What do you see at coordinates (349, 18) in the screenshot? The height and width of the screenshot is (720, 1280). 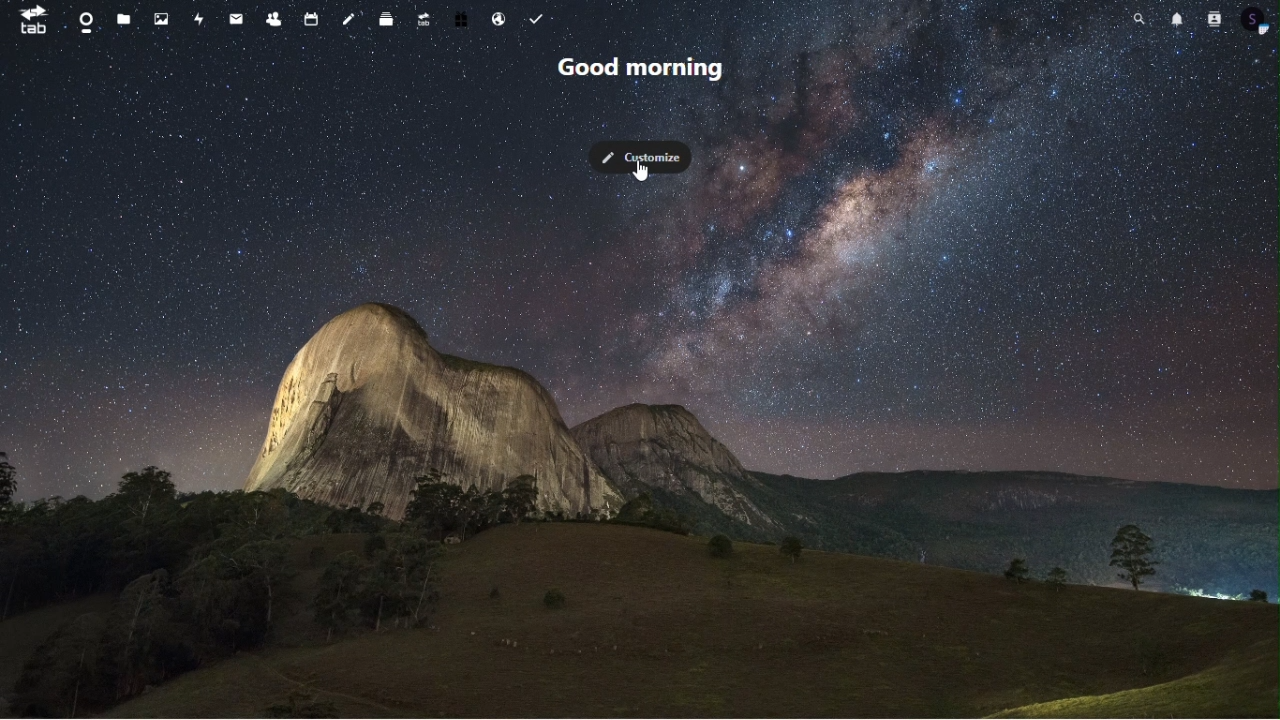 I see `note` at bounding box center [349, 18].